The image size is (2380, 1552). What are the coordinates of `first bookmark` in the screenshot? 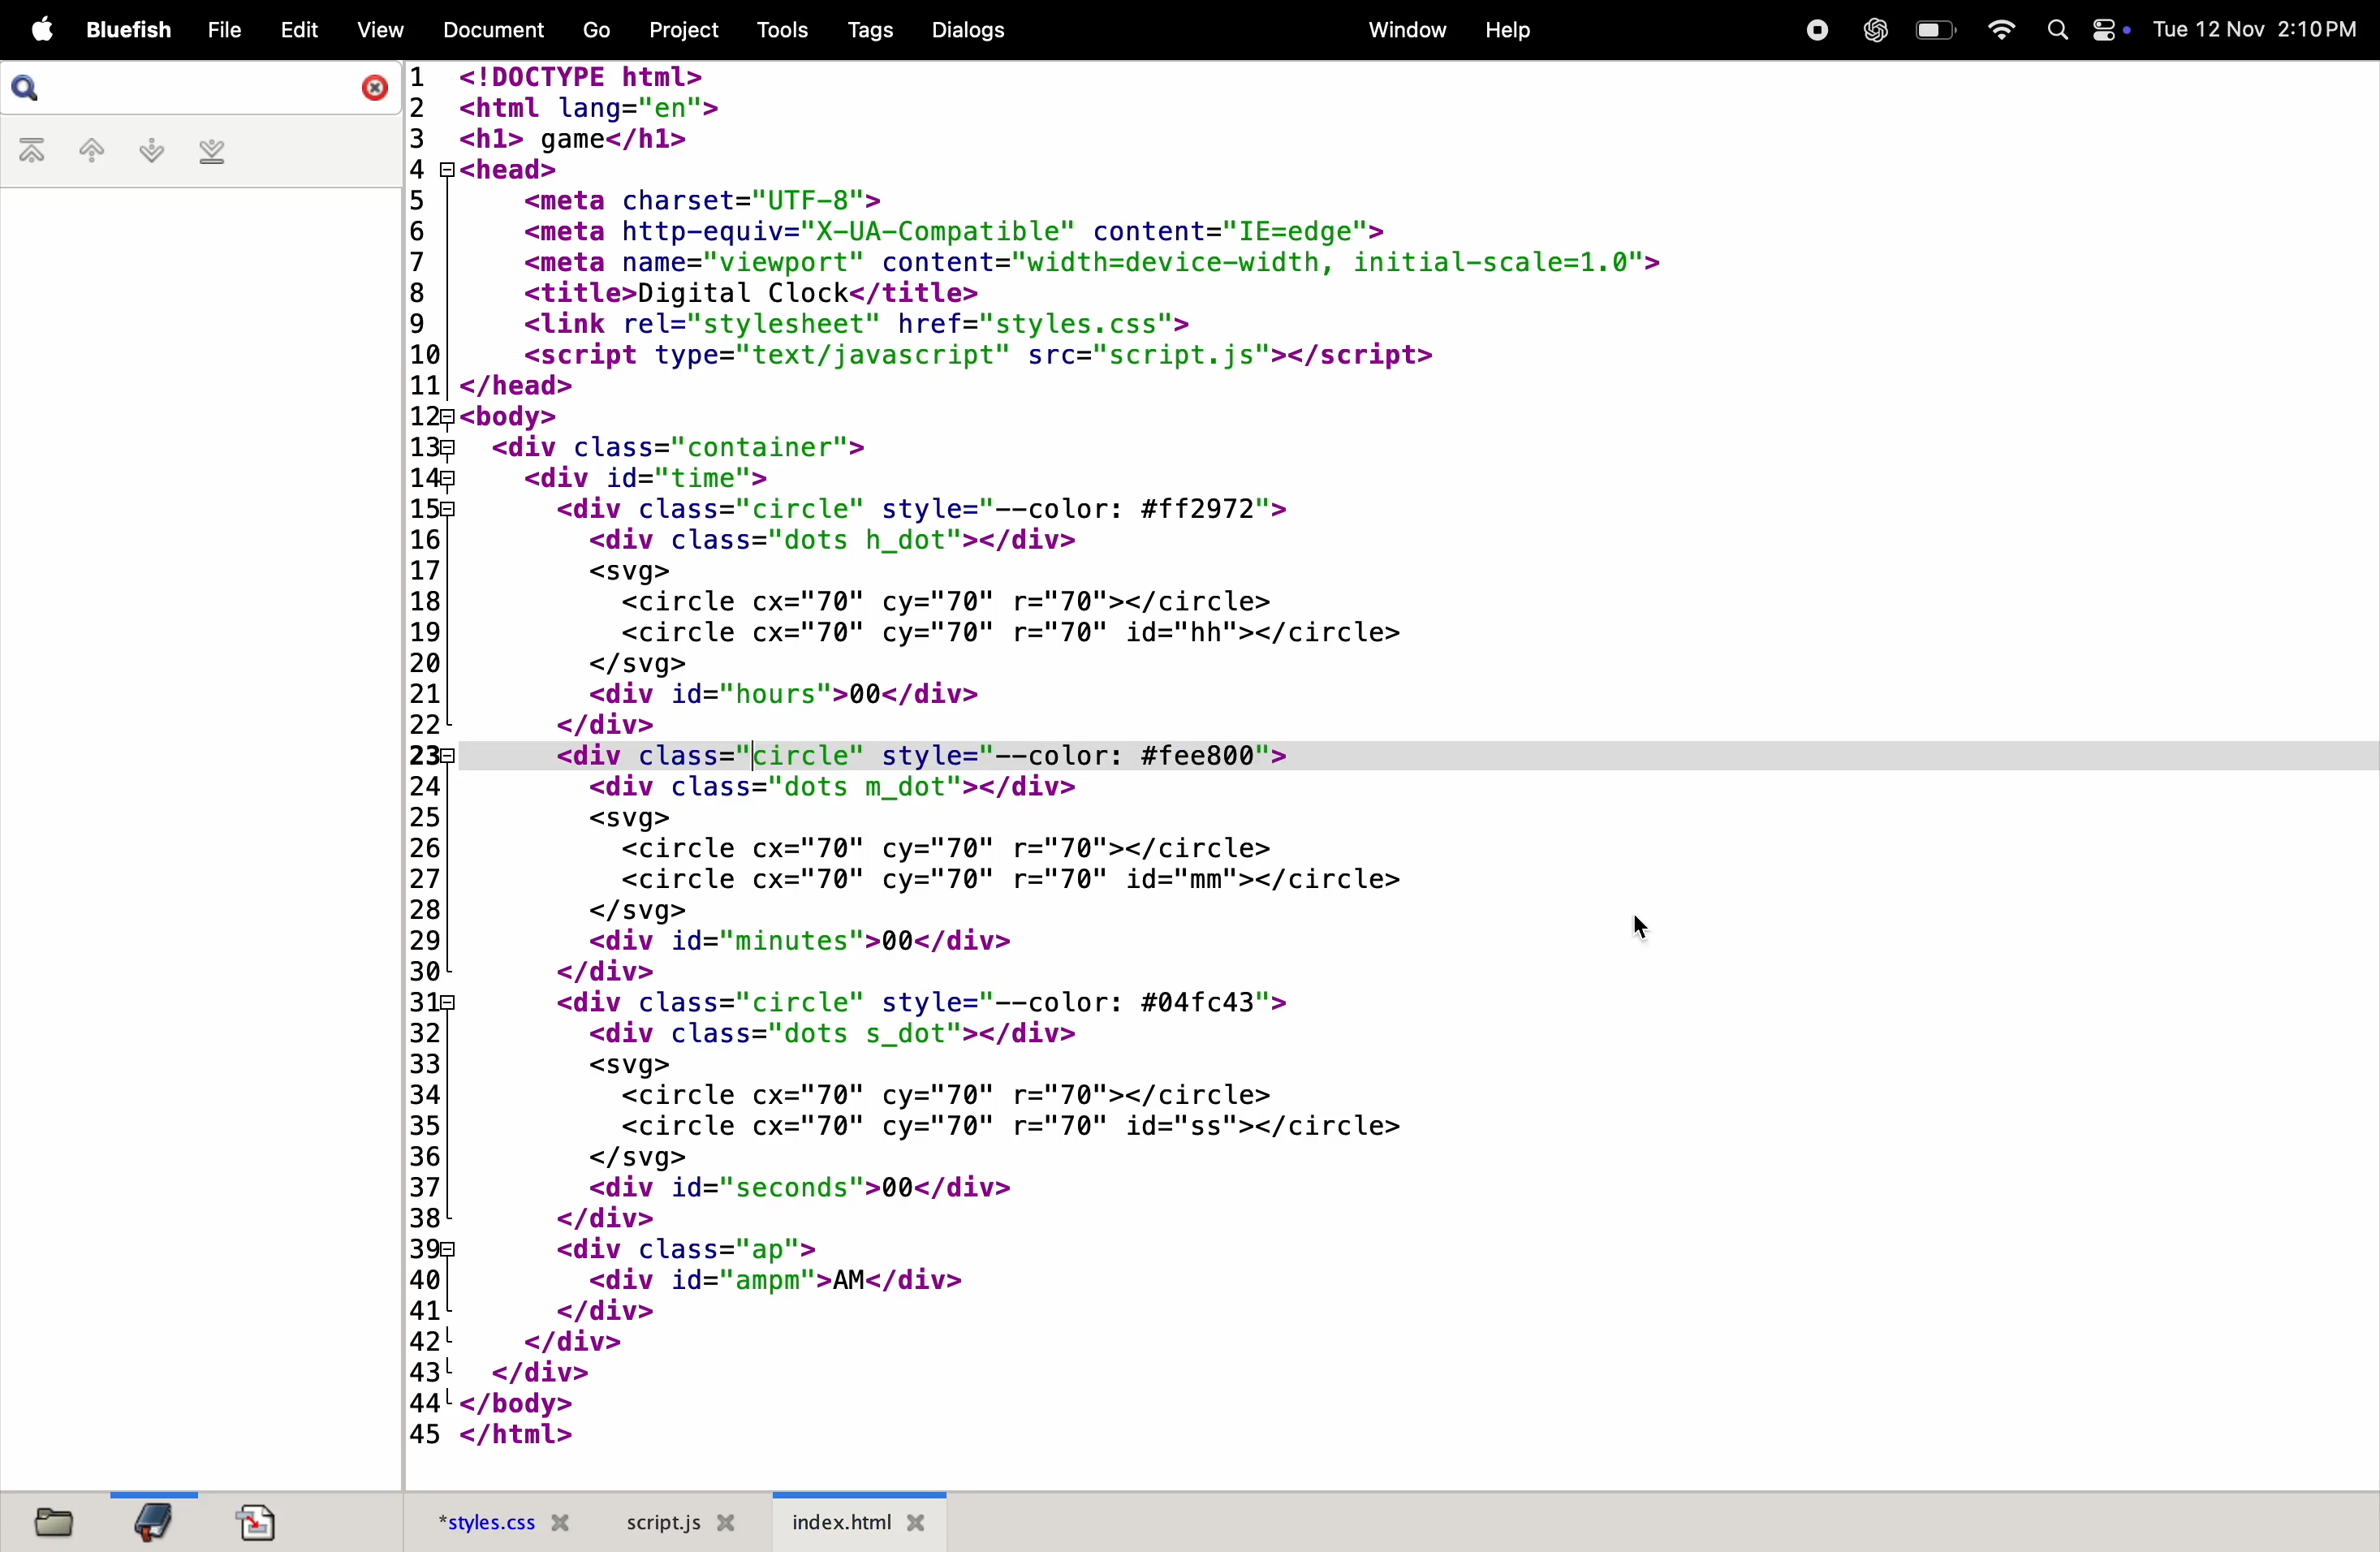 It's located at (32, 153).